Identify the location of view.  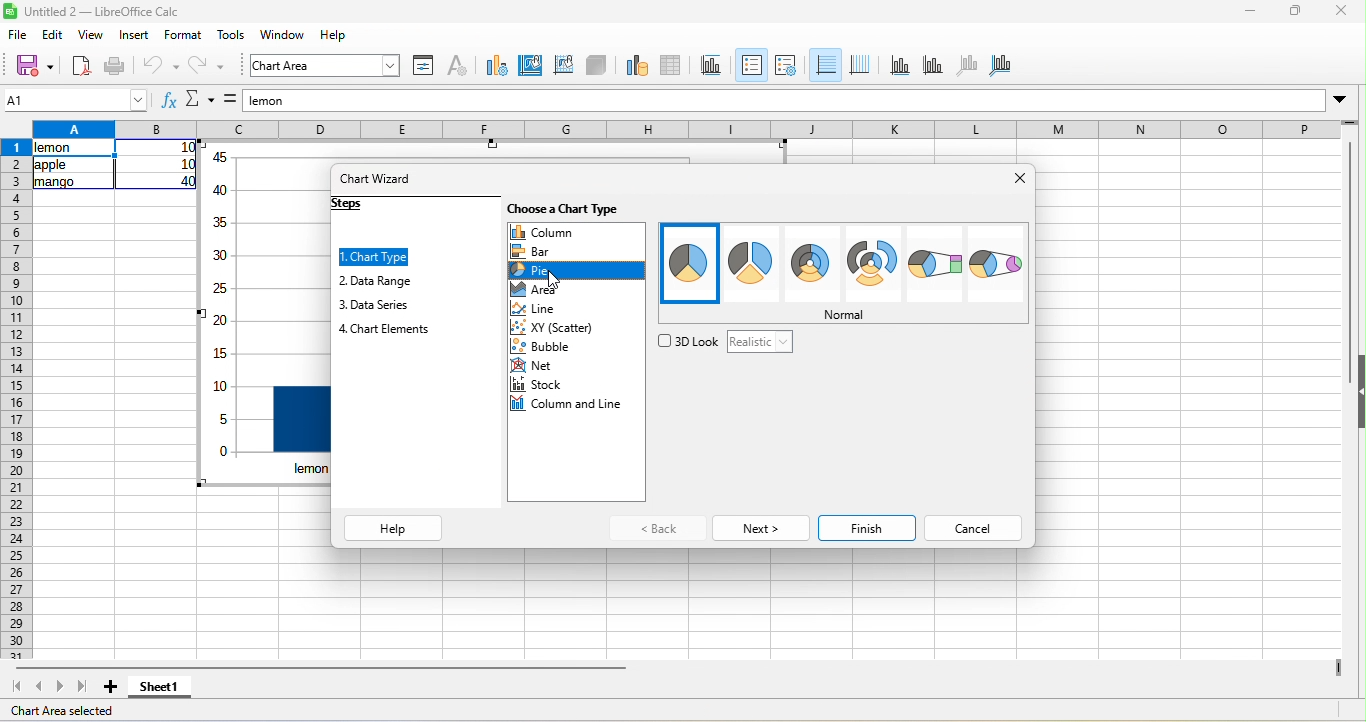
(94, 38).